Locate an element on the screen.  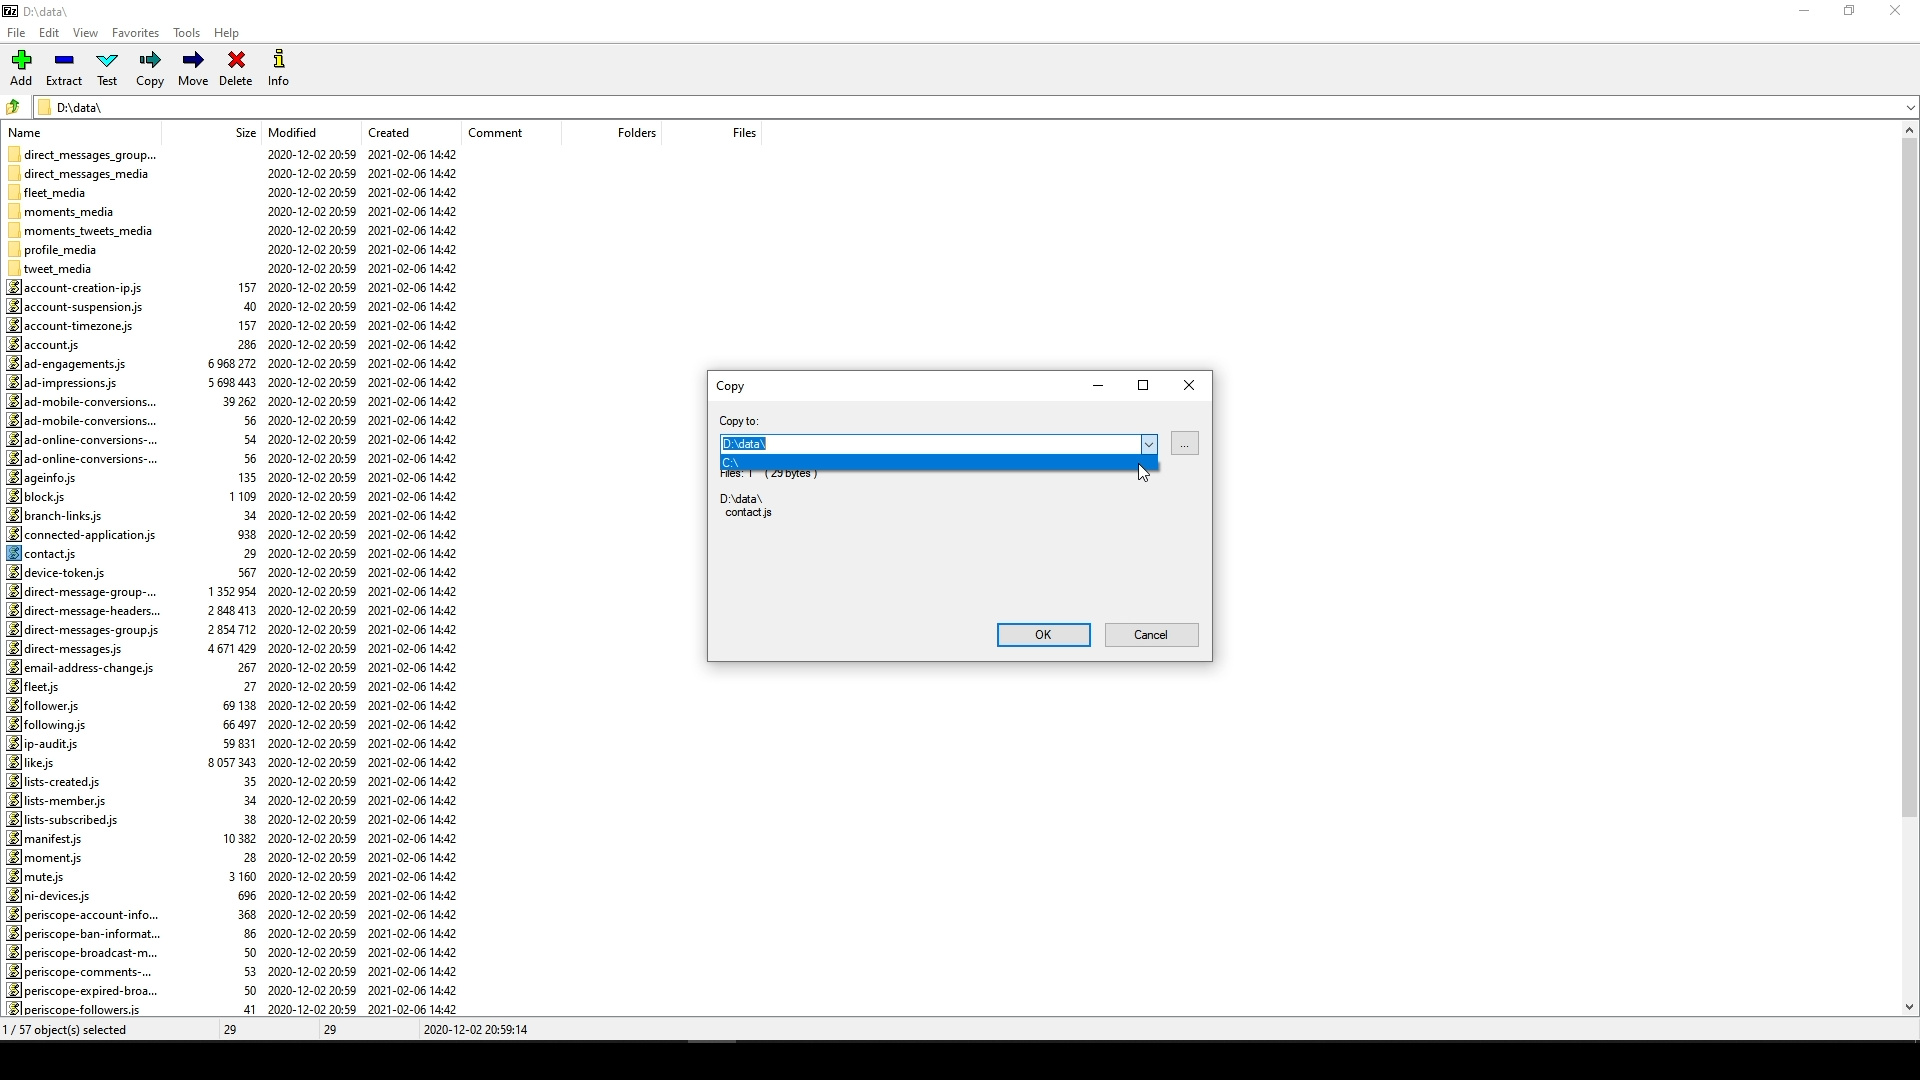
periscope-comments is located at coordinates (78, 972).